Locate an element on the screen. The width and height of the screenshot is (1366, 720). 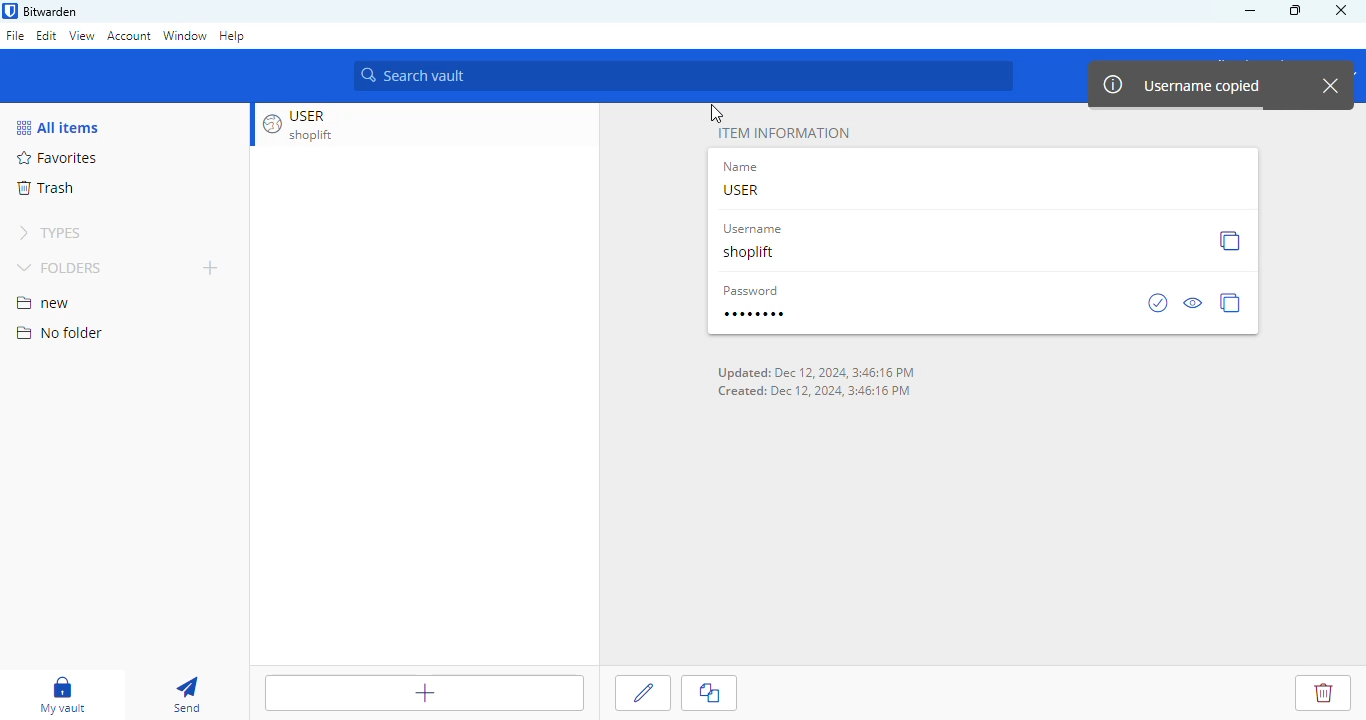
minimize is located at coordinates (1251, 11).